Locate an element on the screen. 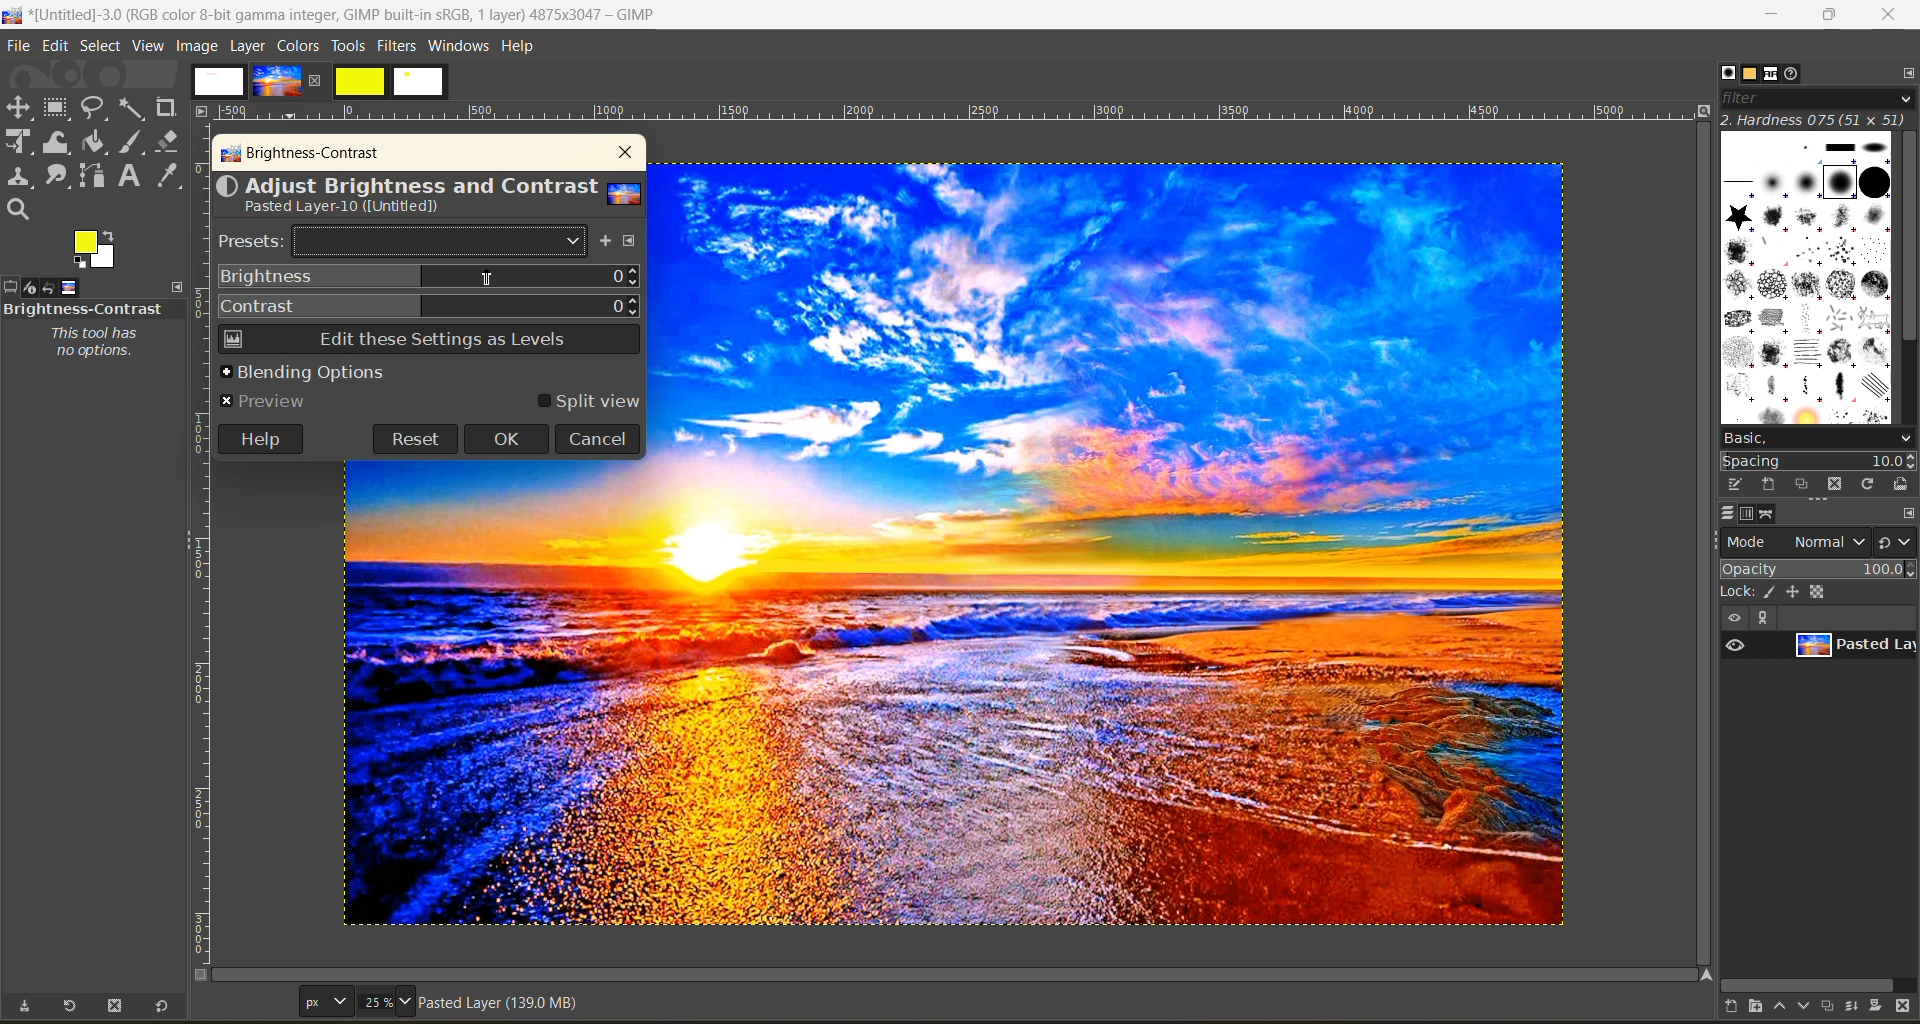 The height and width of the screenshot is (1024, 1920). layer is located at coordinates (250, 45).